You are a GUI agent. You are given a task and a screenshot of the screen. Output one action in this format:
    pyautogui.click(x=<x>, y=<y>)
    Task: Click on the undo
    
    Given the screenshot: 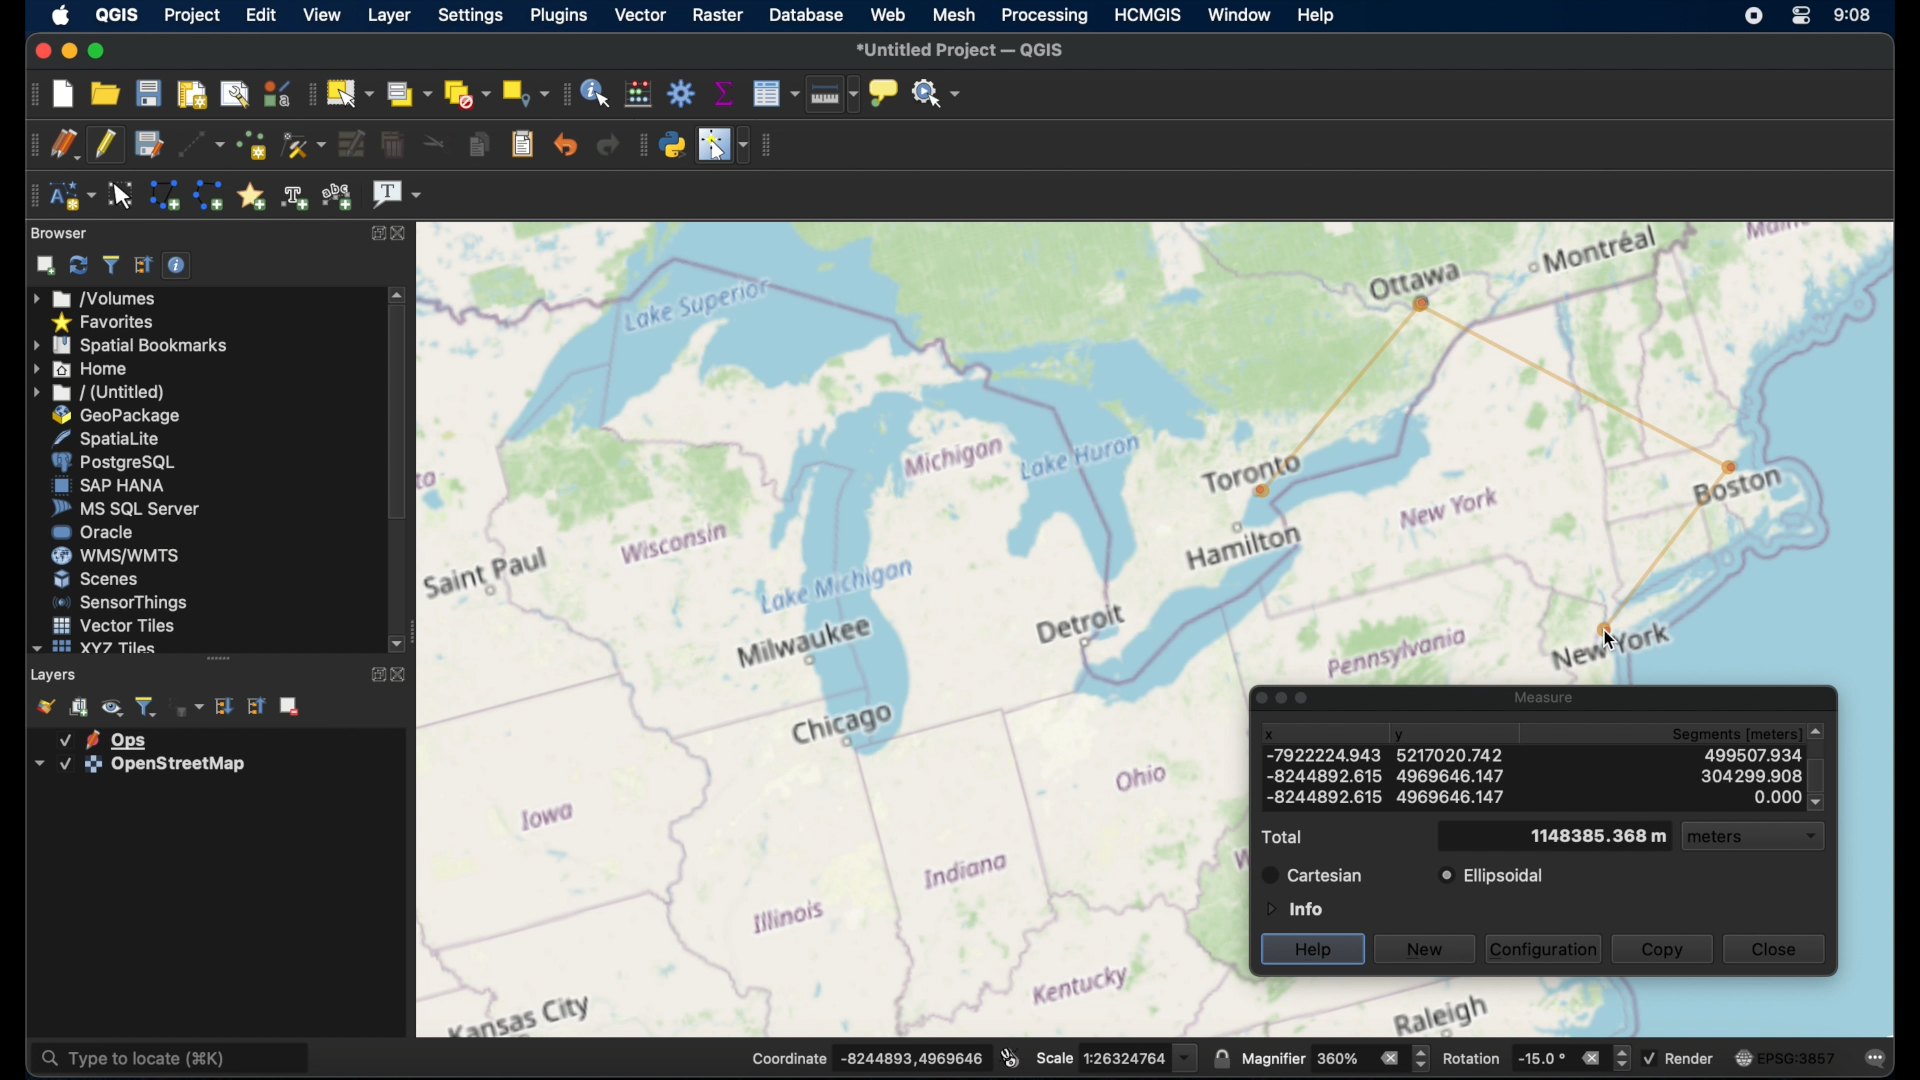 What is the action you would take?
    pyautogui.click(x=566, y=145)
    